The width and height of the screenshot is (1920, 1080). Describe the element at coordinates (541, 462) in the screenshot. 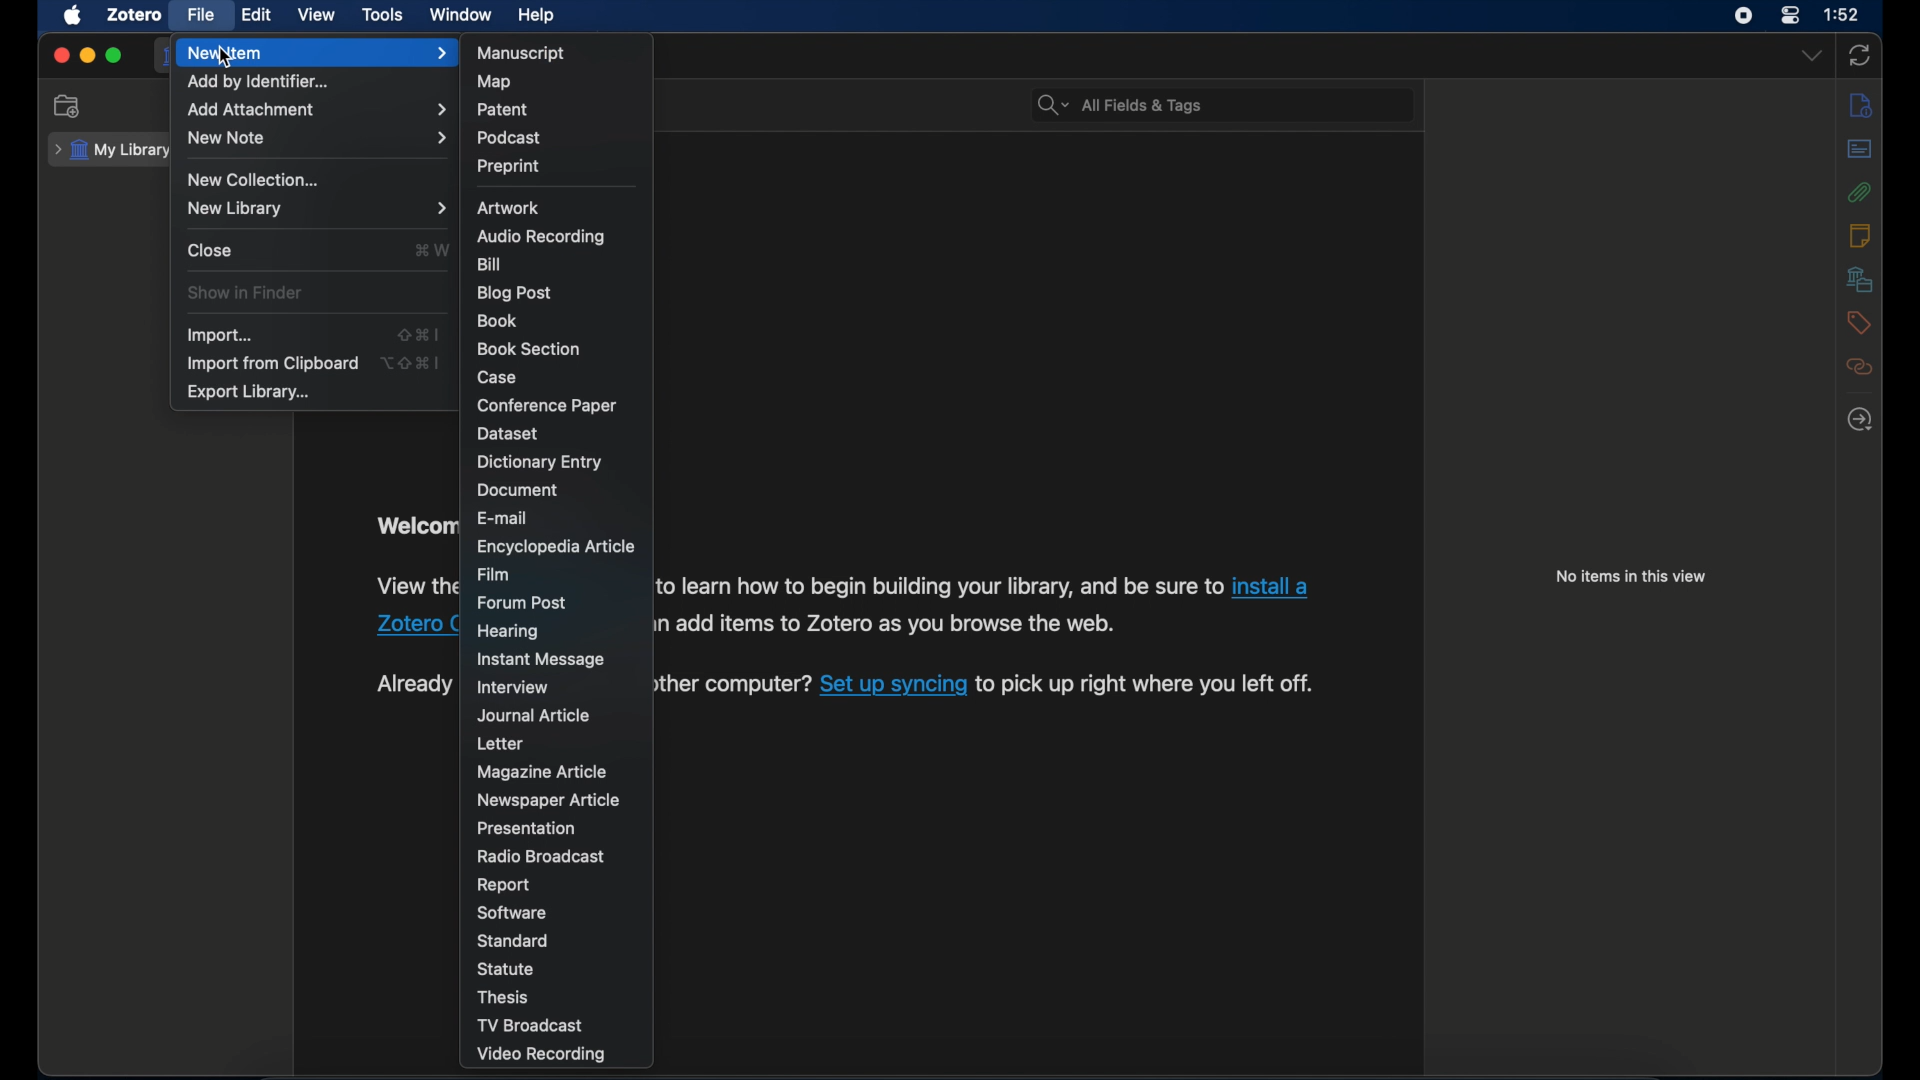

I see `dictionary entry` at that location.